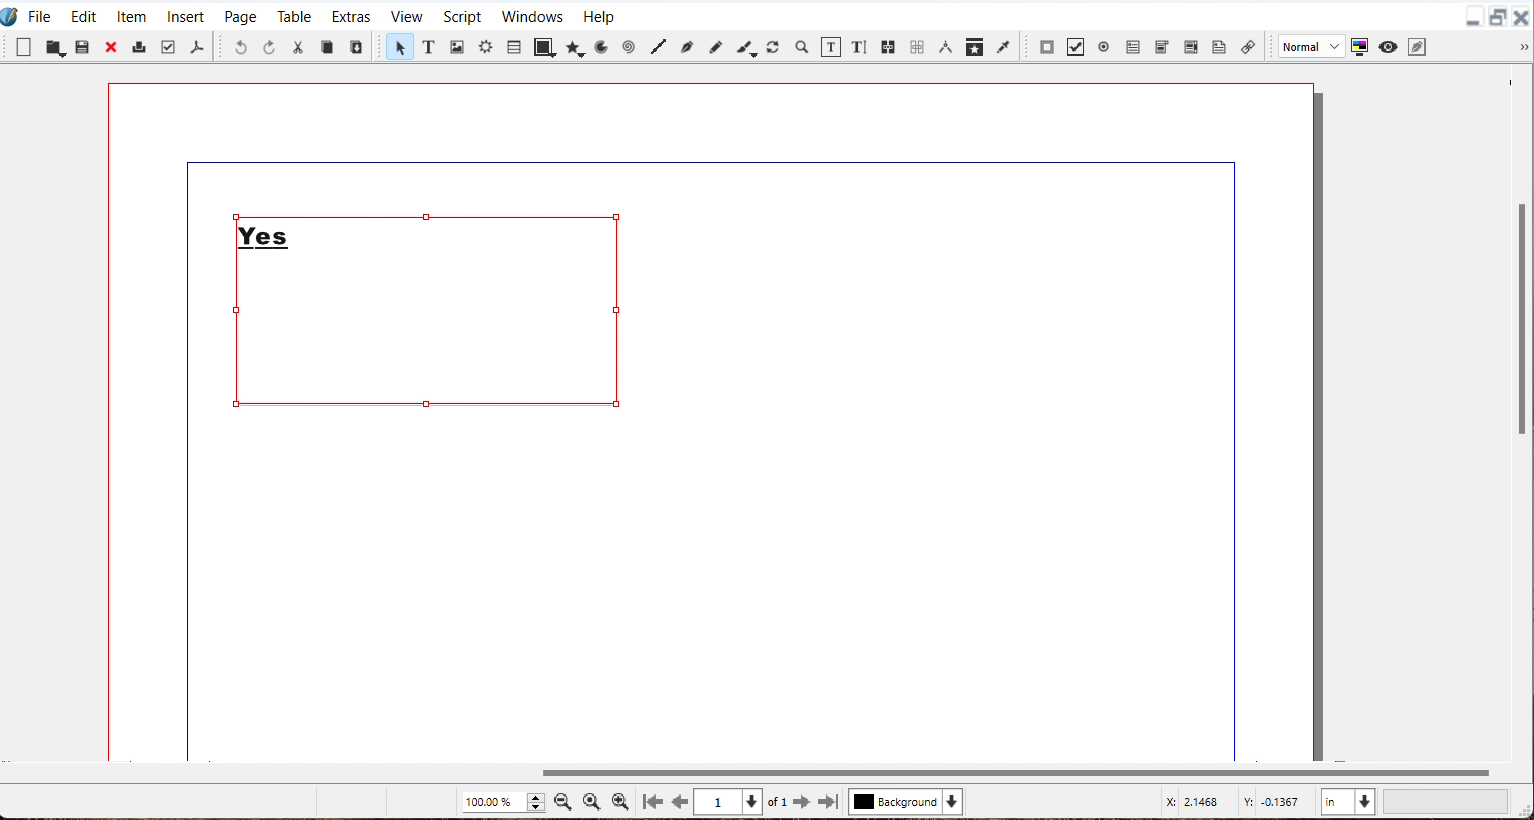 The height and width of the screenshot is (820, 1534). I want to click on Save as PDF, so click(197, 46).